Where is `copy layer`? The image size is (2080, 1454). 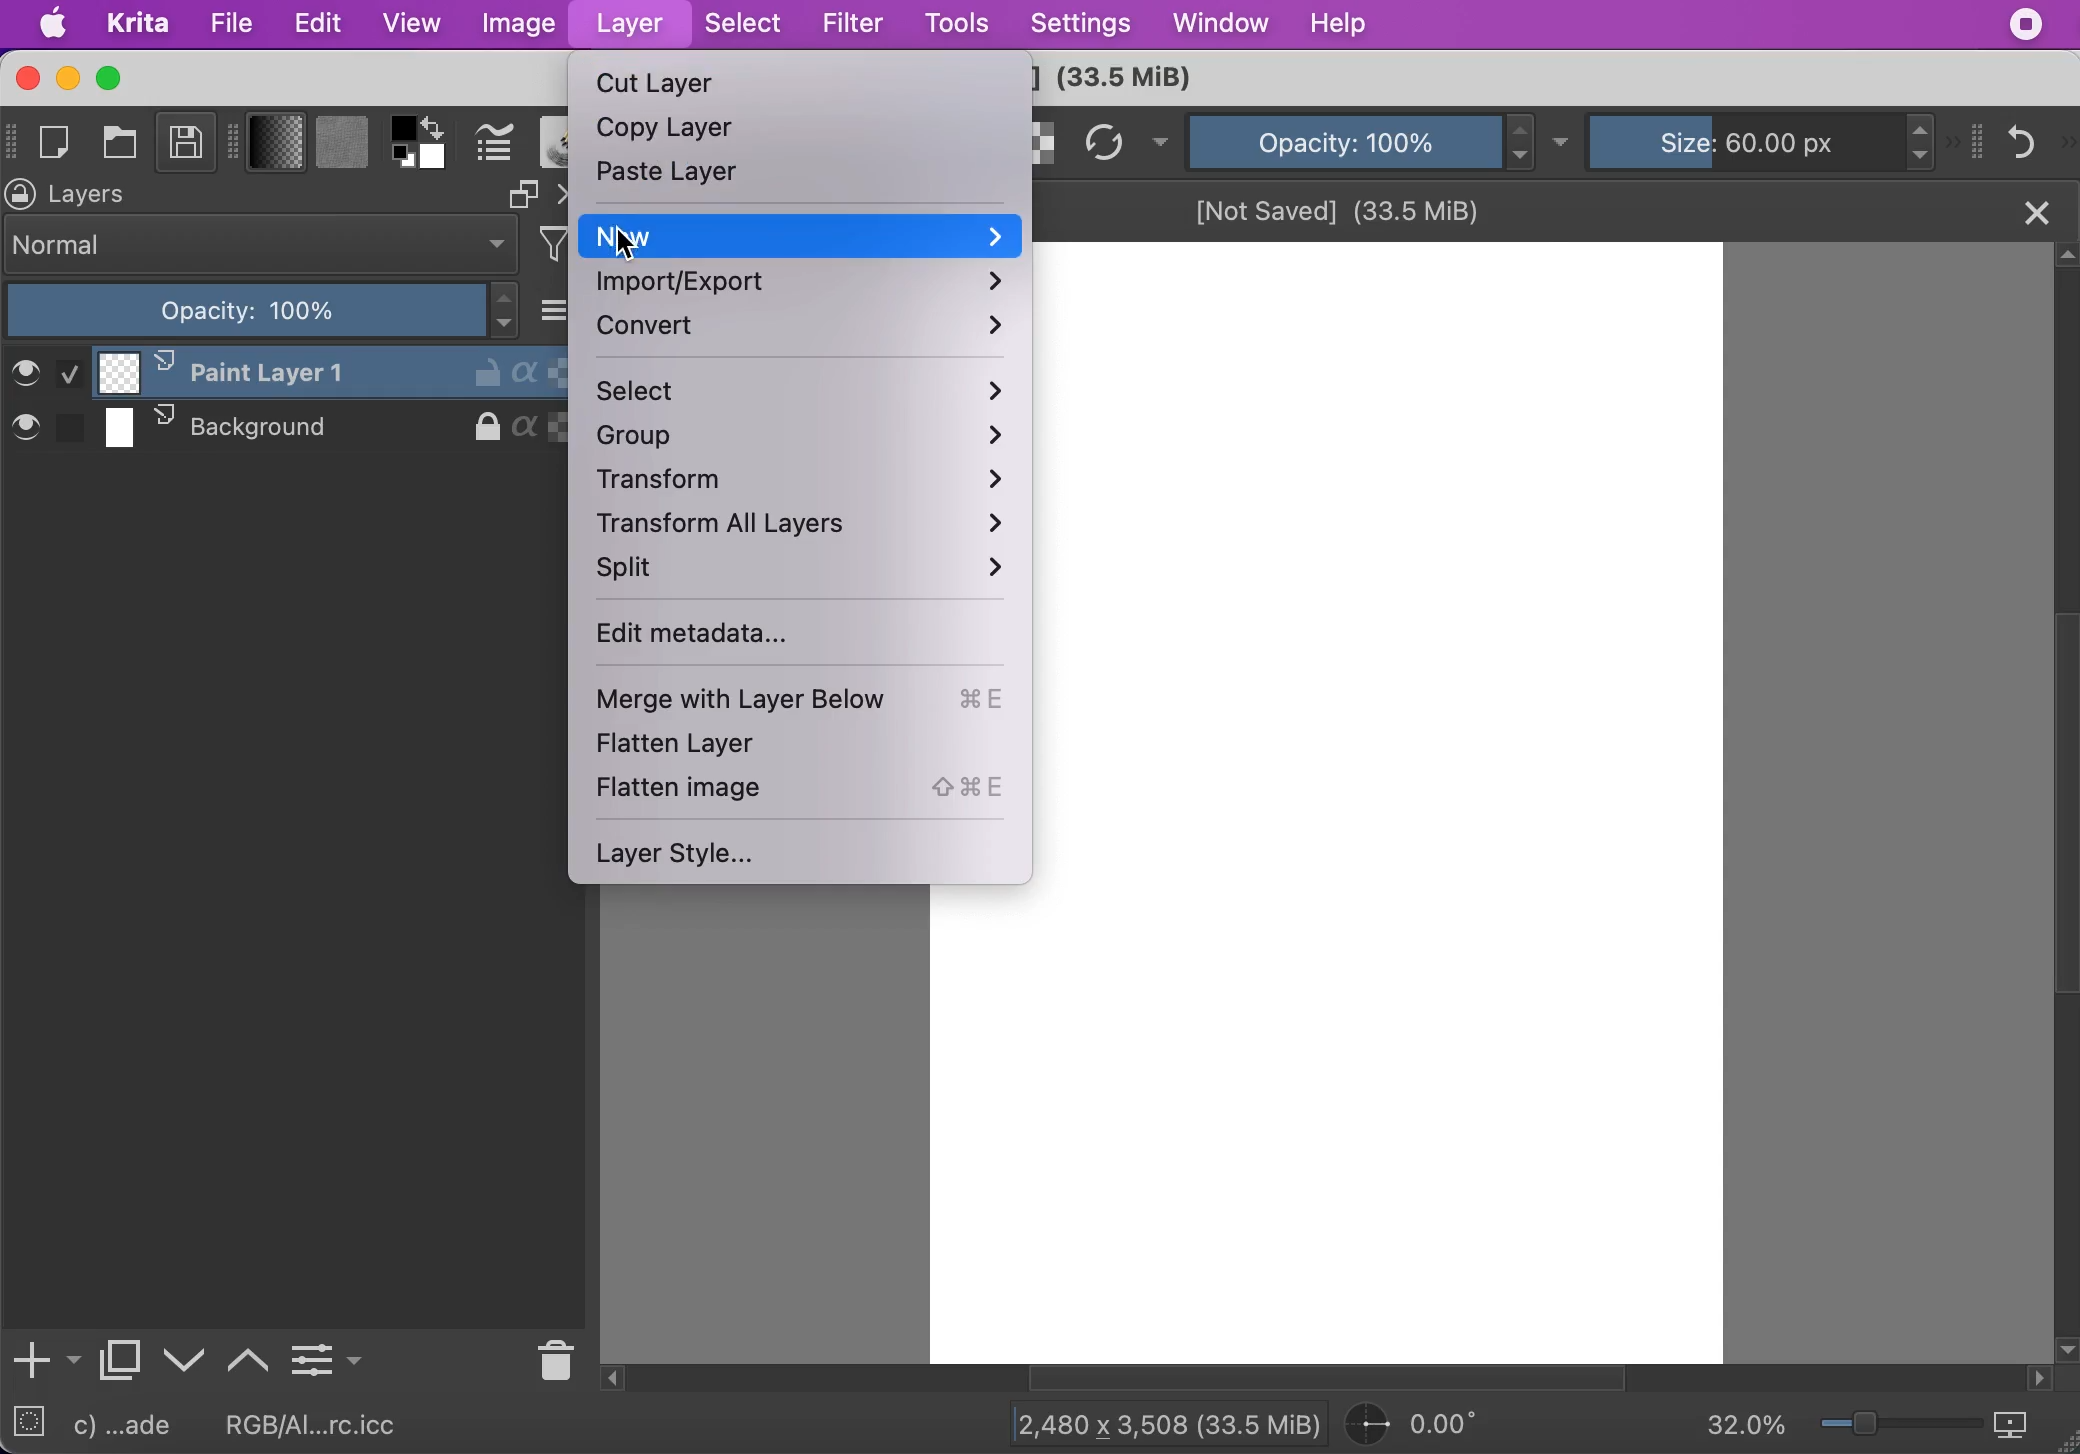 copy layer is located at coordinates (675, 133).